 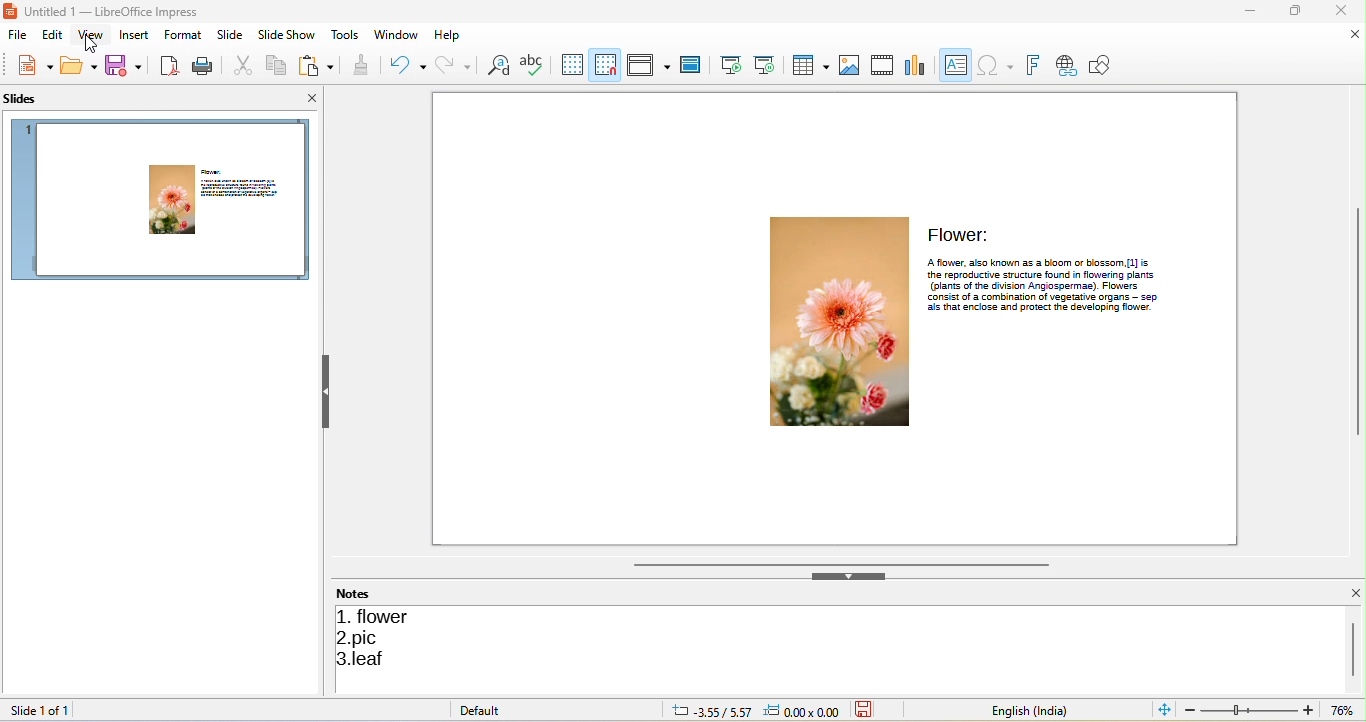 I want to click on close, so click(x=1354, y=593).